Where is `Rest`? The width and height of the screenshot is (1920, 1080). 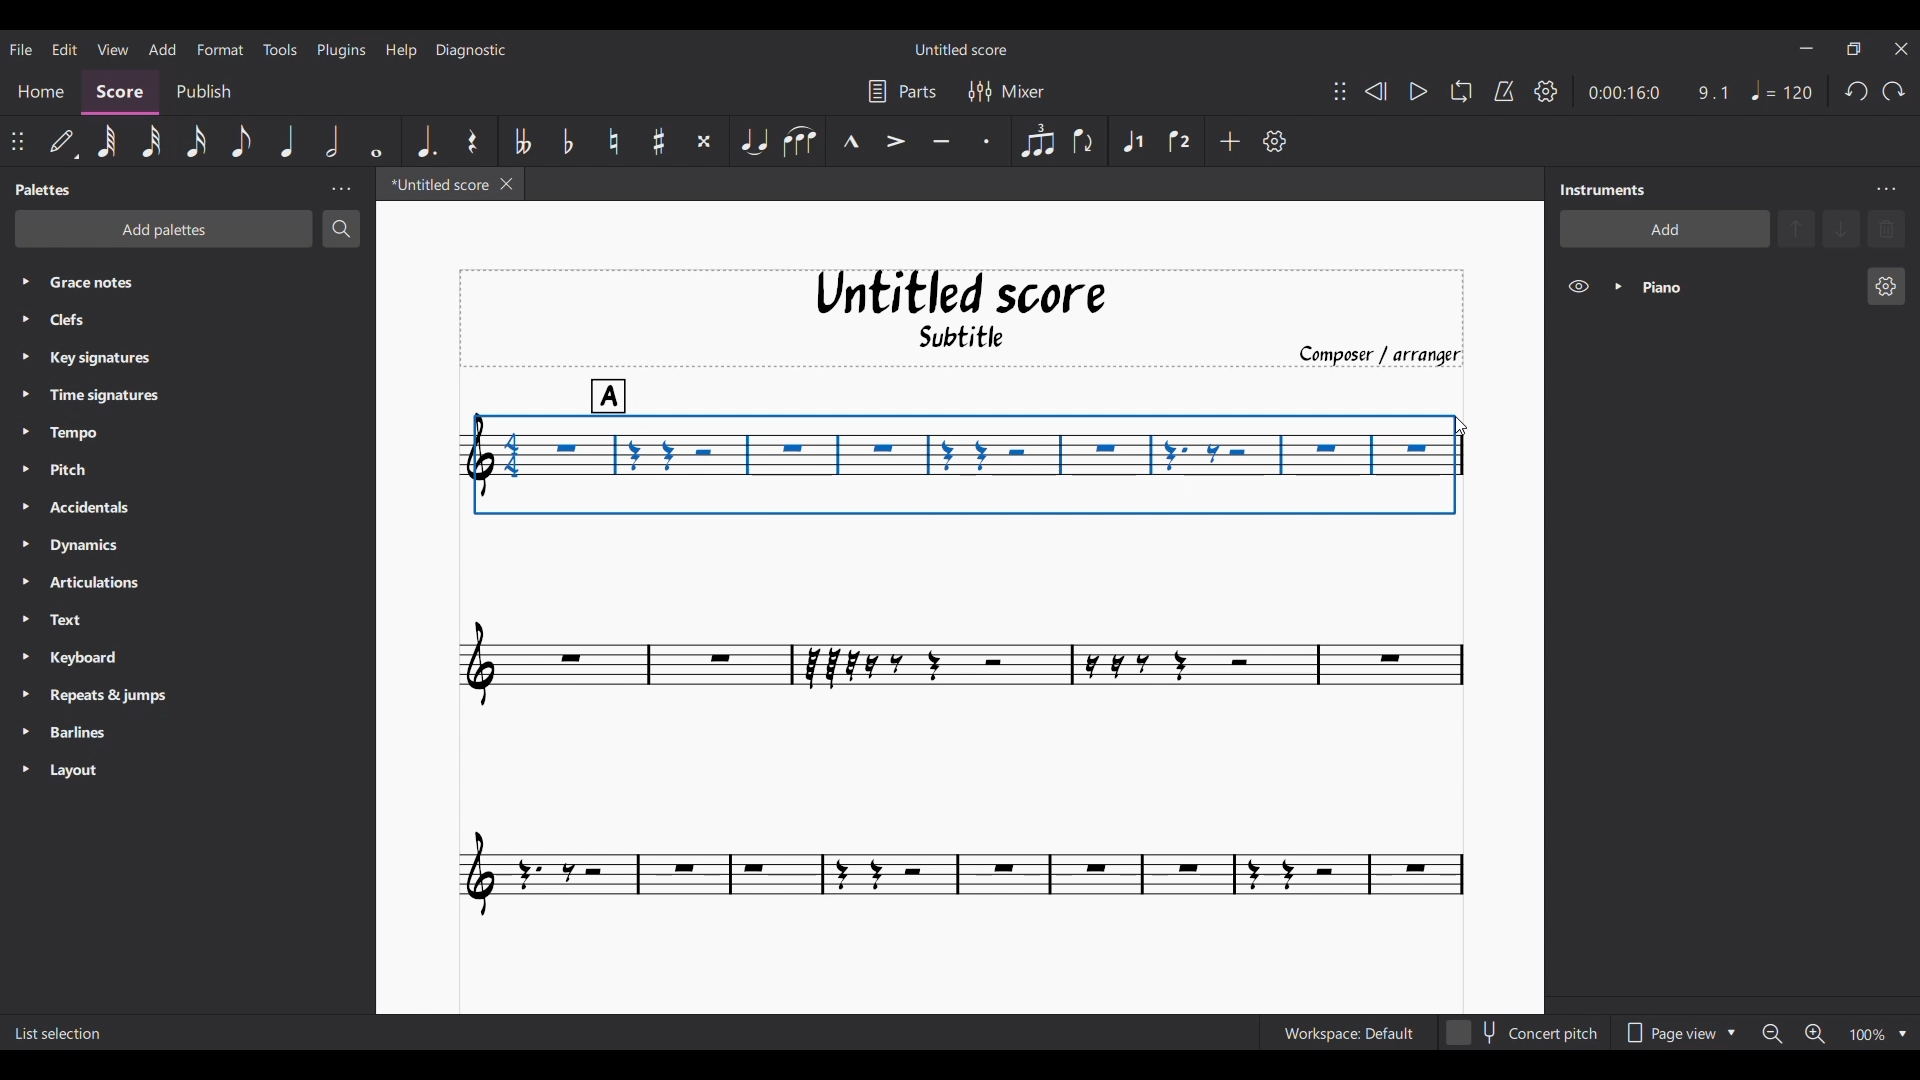 Rest is located at coordinates (472, 141).